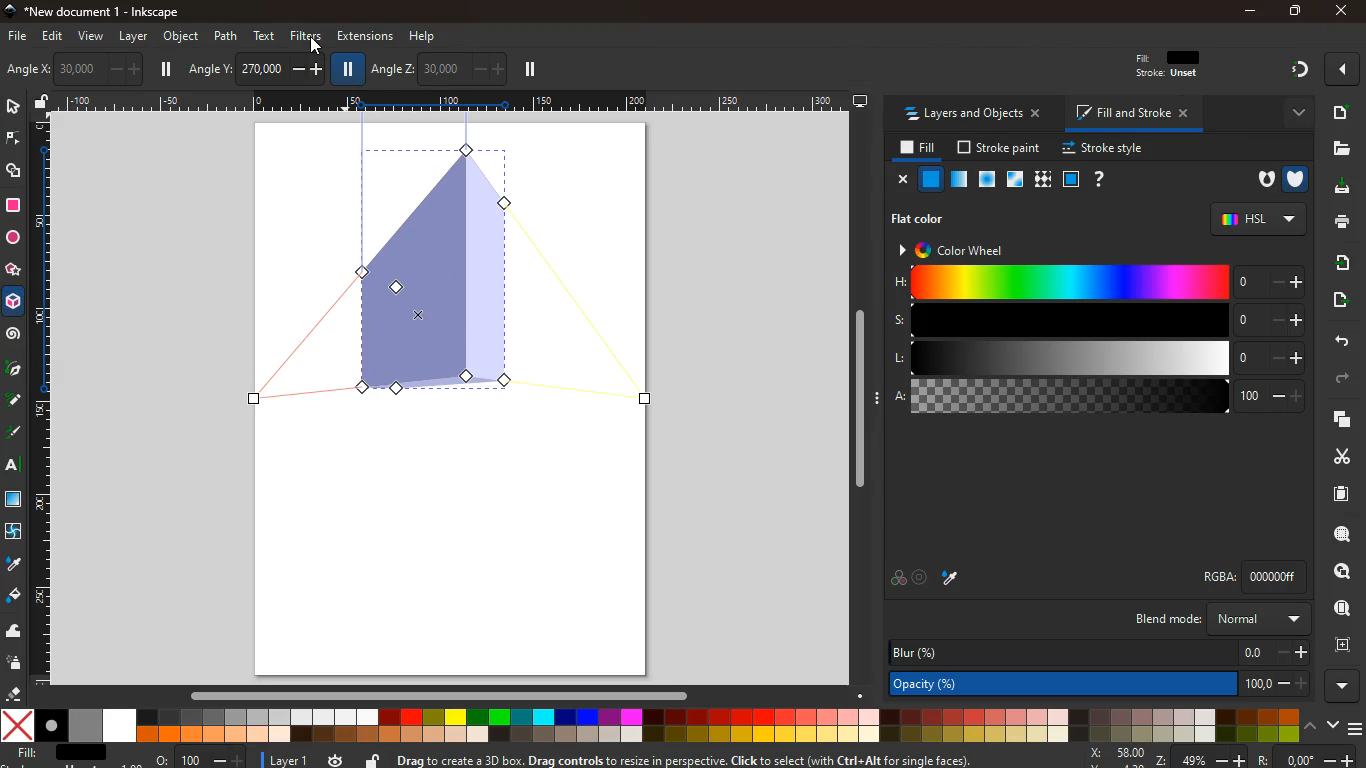  I want to click on armour, so click(1295, 178).